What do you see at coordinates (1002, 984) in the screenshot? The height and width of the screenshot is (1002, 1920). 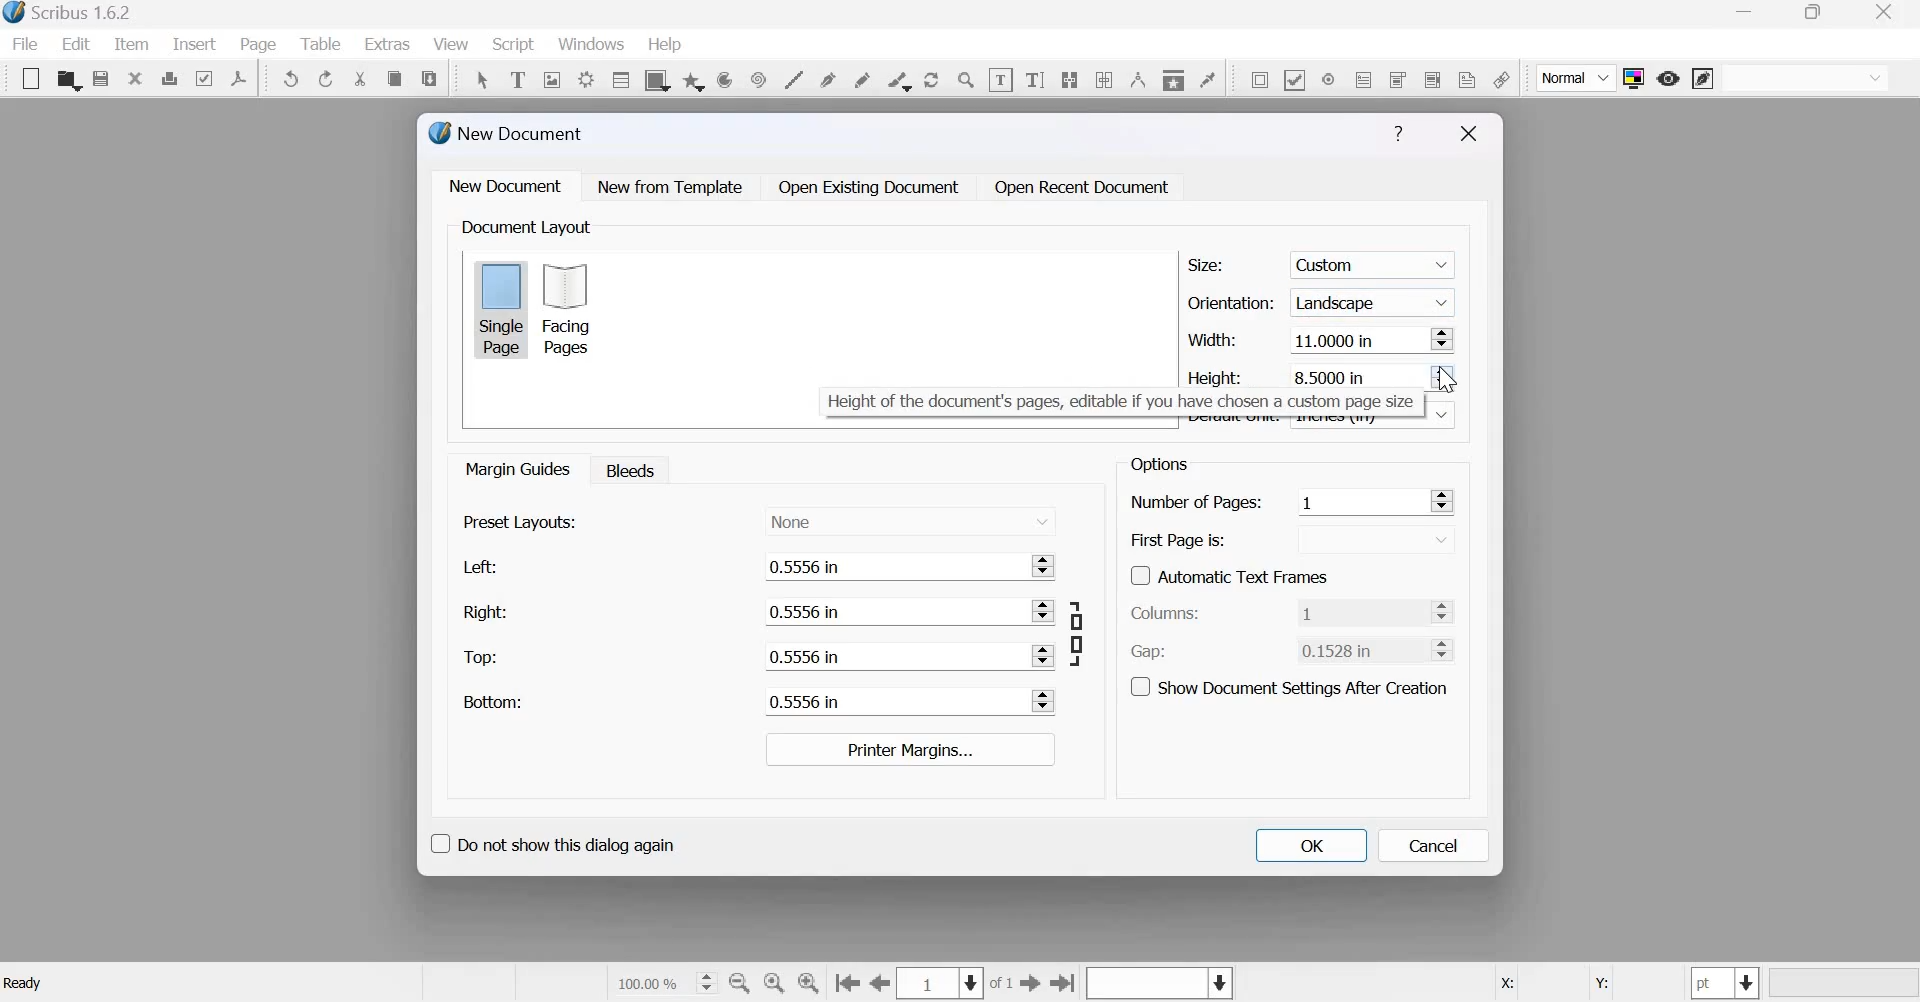 I see `of 1` at bounding box center [1002, 984].